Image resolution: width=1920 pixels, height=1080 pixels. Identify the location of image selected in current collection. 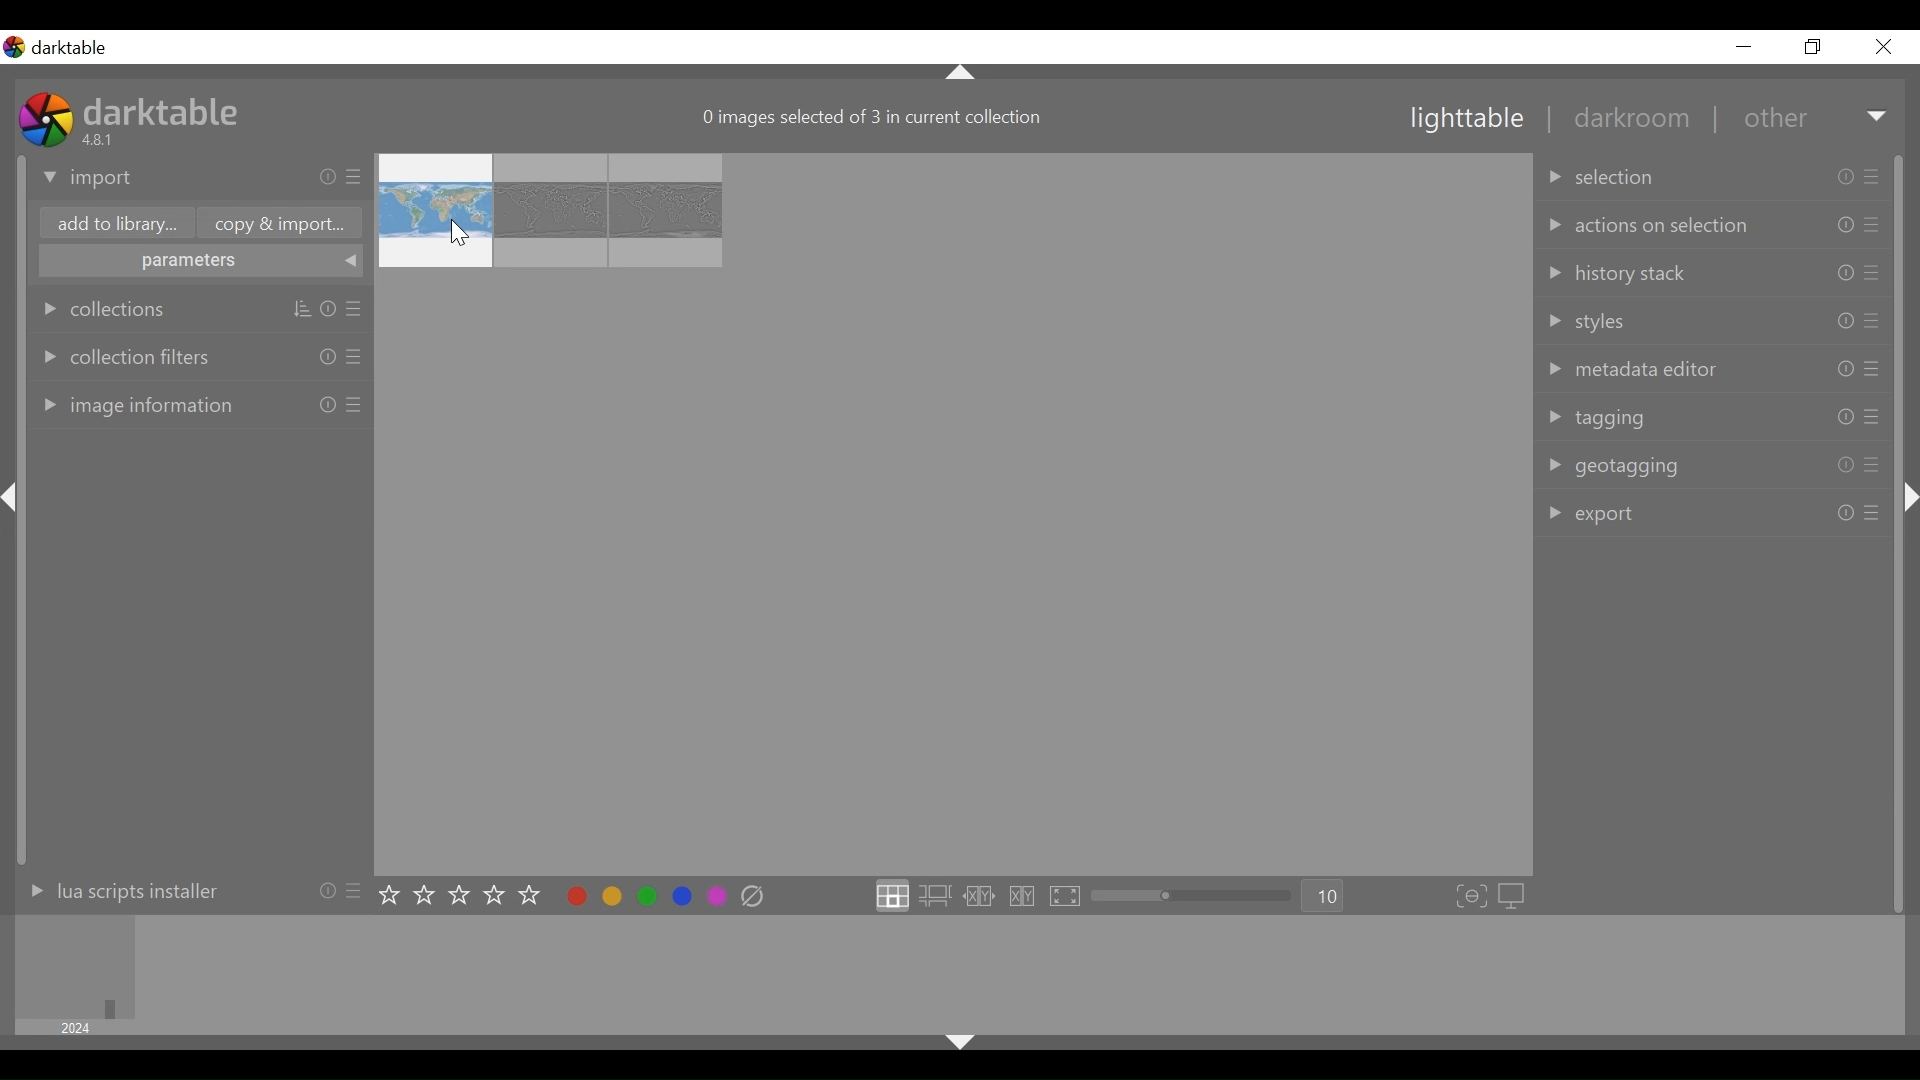
(874, 113).